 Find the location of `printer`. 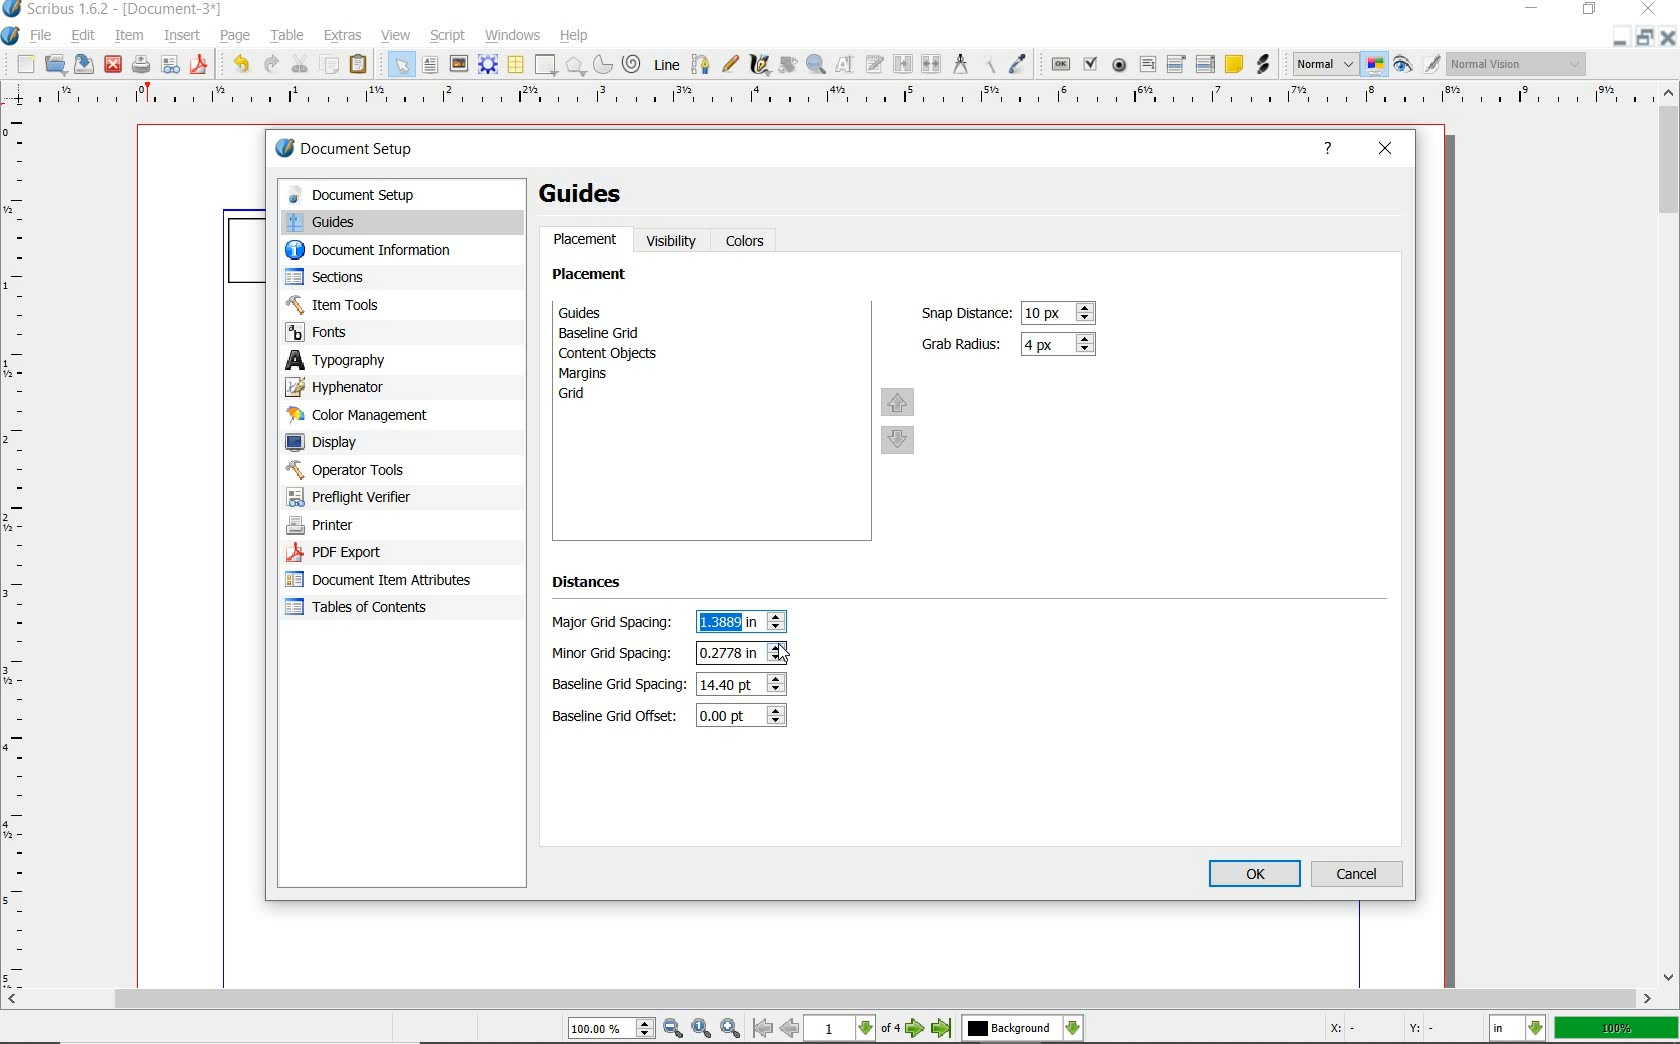

printer is located at coordinates (382, 526).